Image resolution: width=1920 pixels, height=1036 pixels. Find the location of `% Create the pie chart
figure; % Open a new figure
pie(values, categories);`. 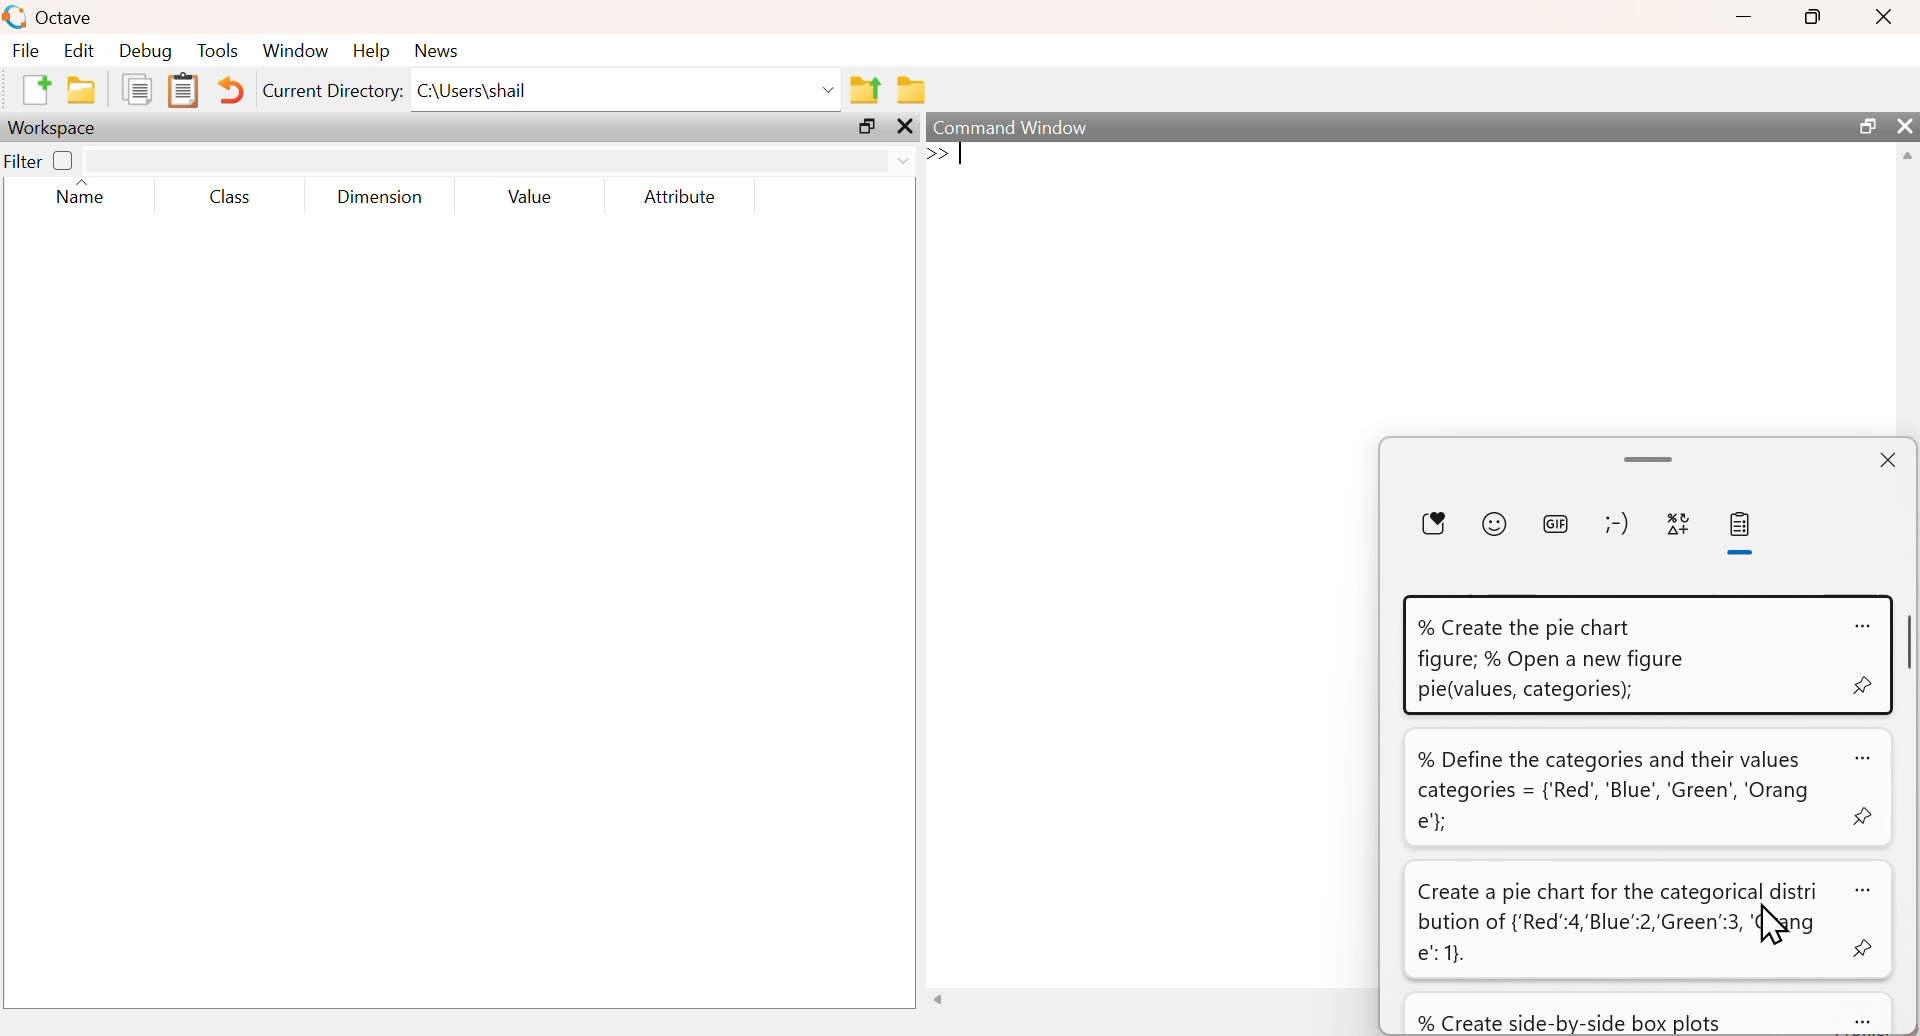

% Create the pie chart
figure; % Open a new figure
pie(values, categories); is located at coordinates (1553, 659).